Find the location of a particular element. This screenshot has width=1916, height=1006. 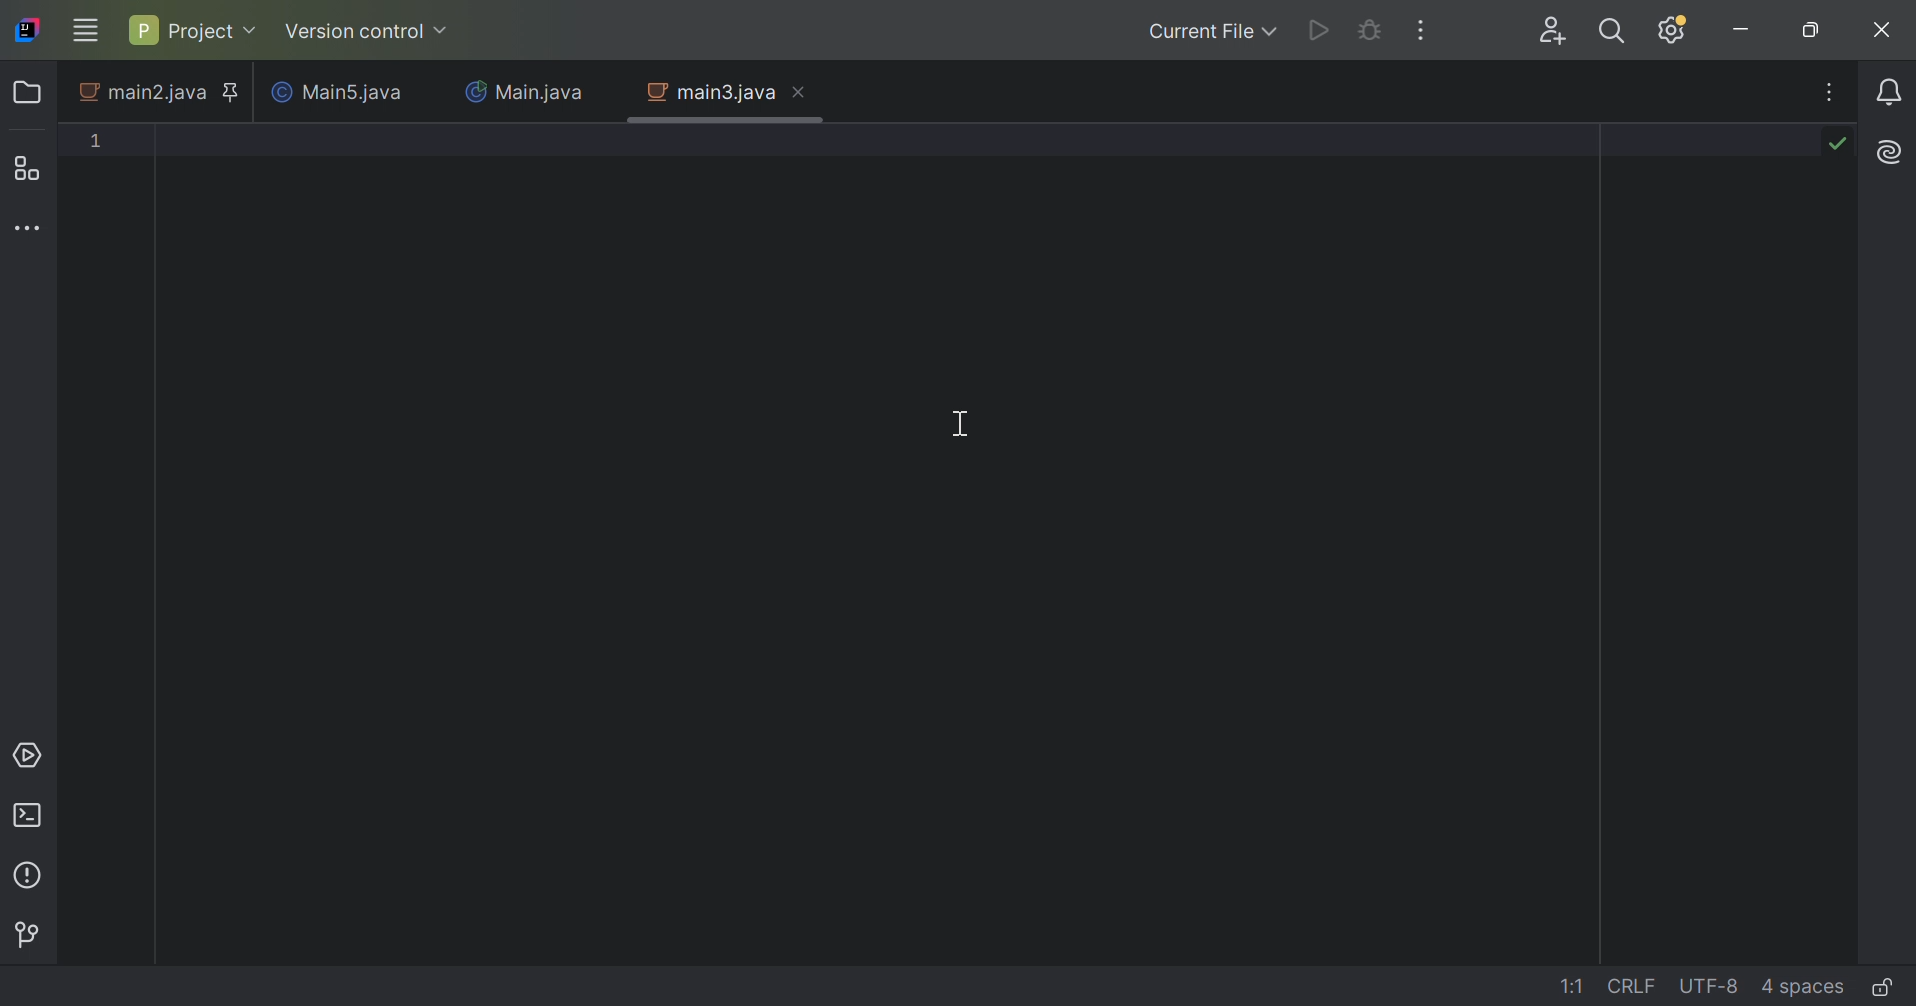

Search everywhere is located at coordinates (1552, 31).